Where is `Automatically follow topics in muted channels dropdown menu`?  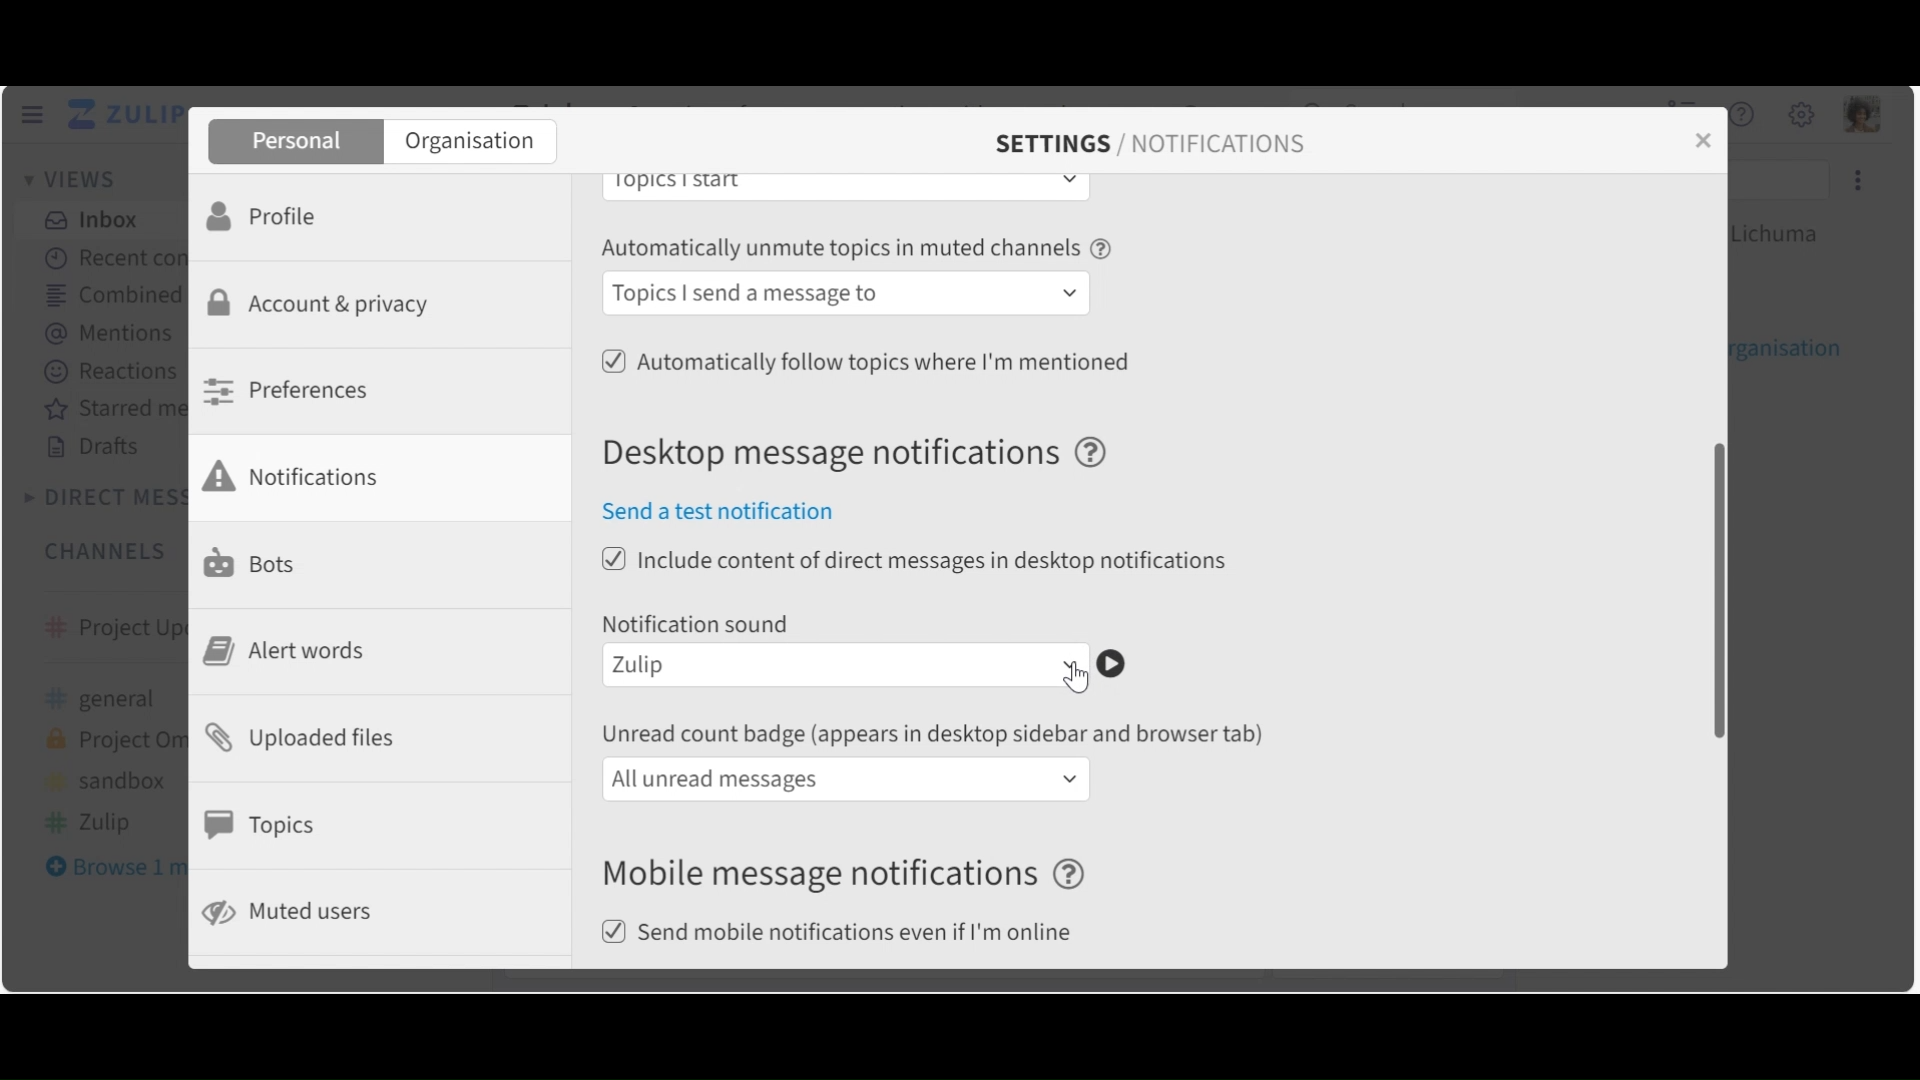
Automatically follow topics in muted channels dropdown menu is located at coordinates (849, 295).